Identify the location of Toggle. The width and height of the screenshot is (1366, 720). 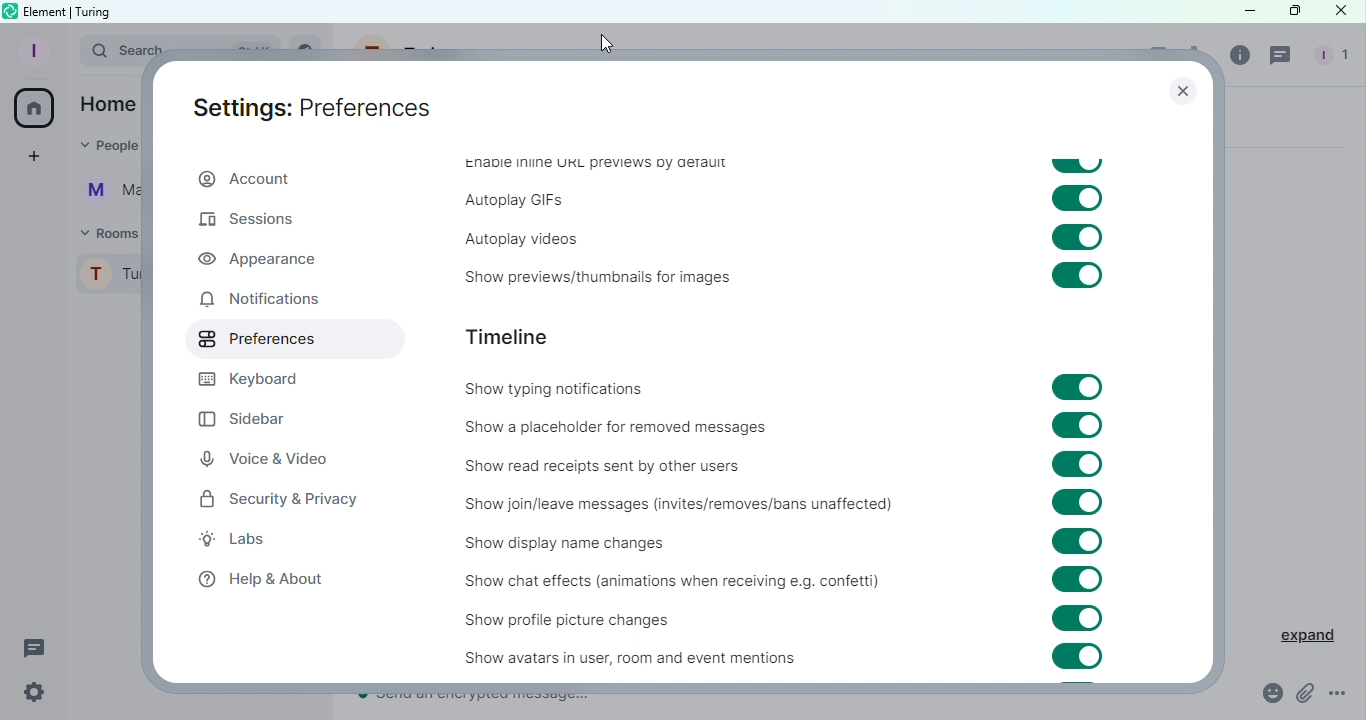
(1079, 387).